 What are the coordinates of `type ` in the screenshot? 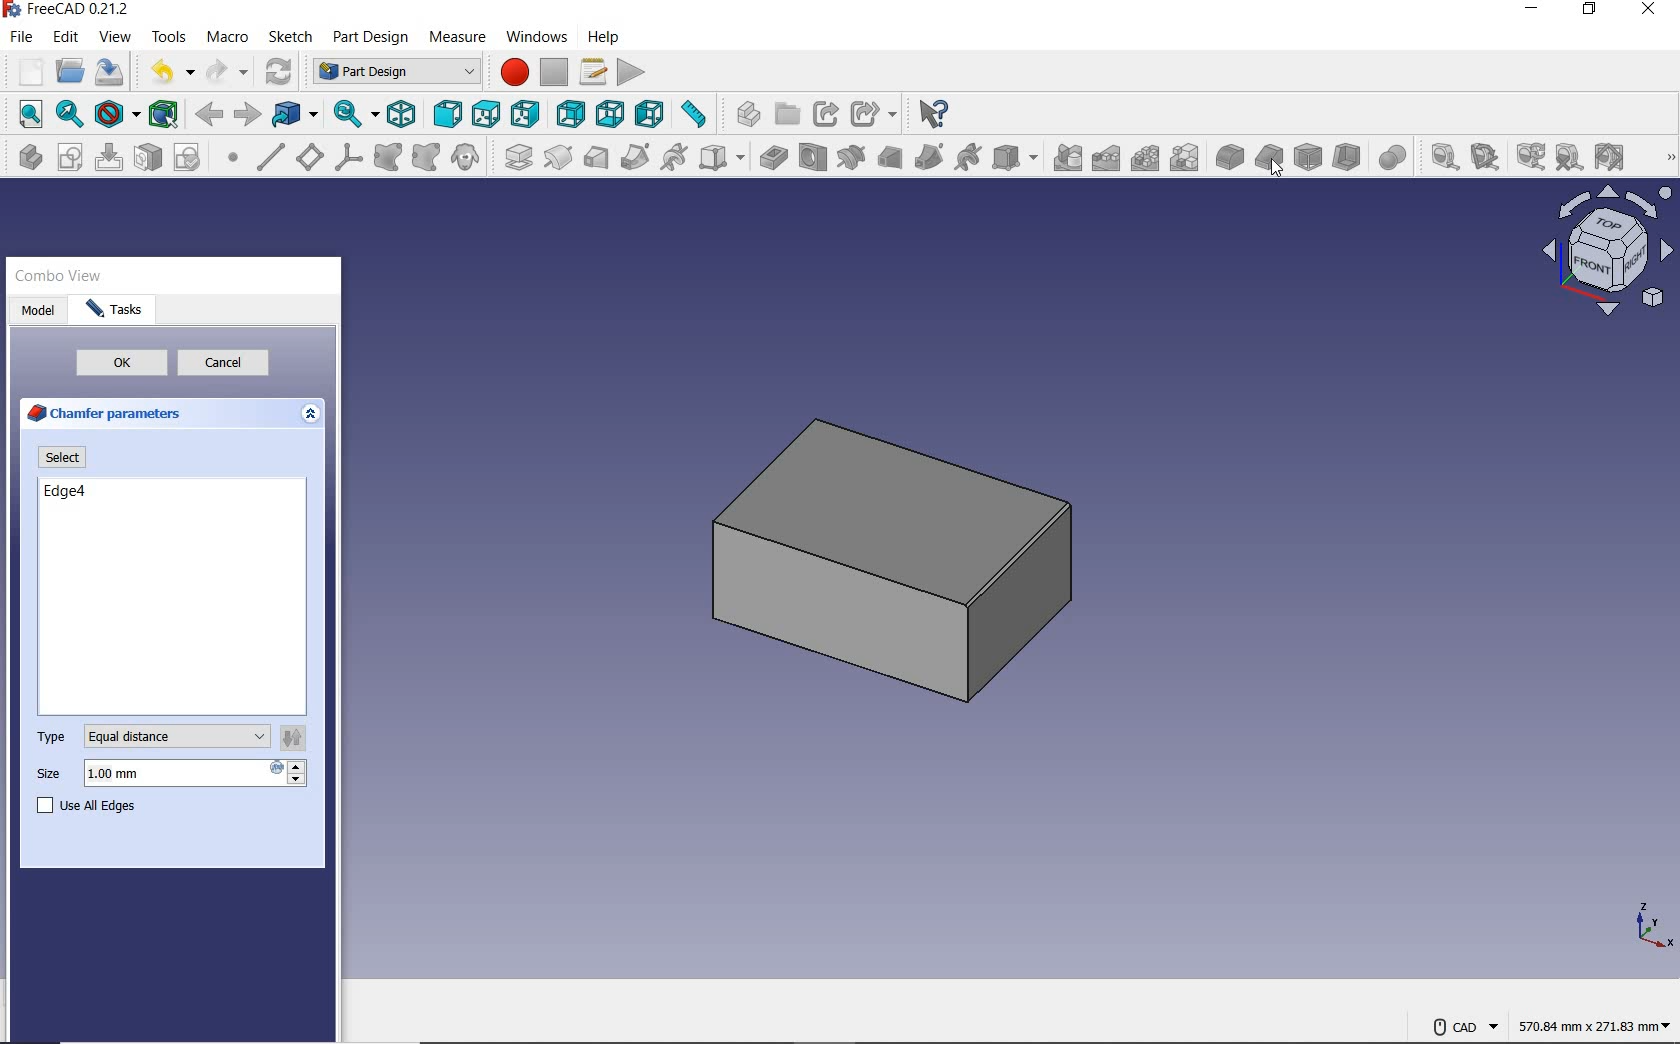 It's located at (53, 735).